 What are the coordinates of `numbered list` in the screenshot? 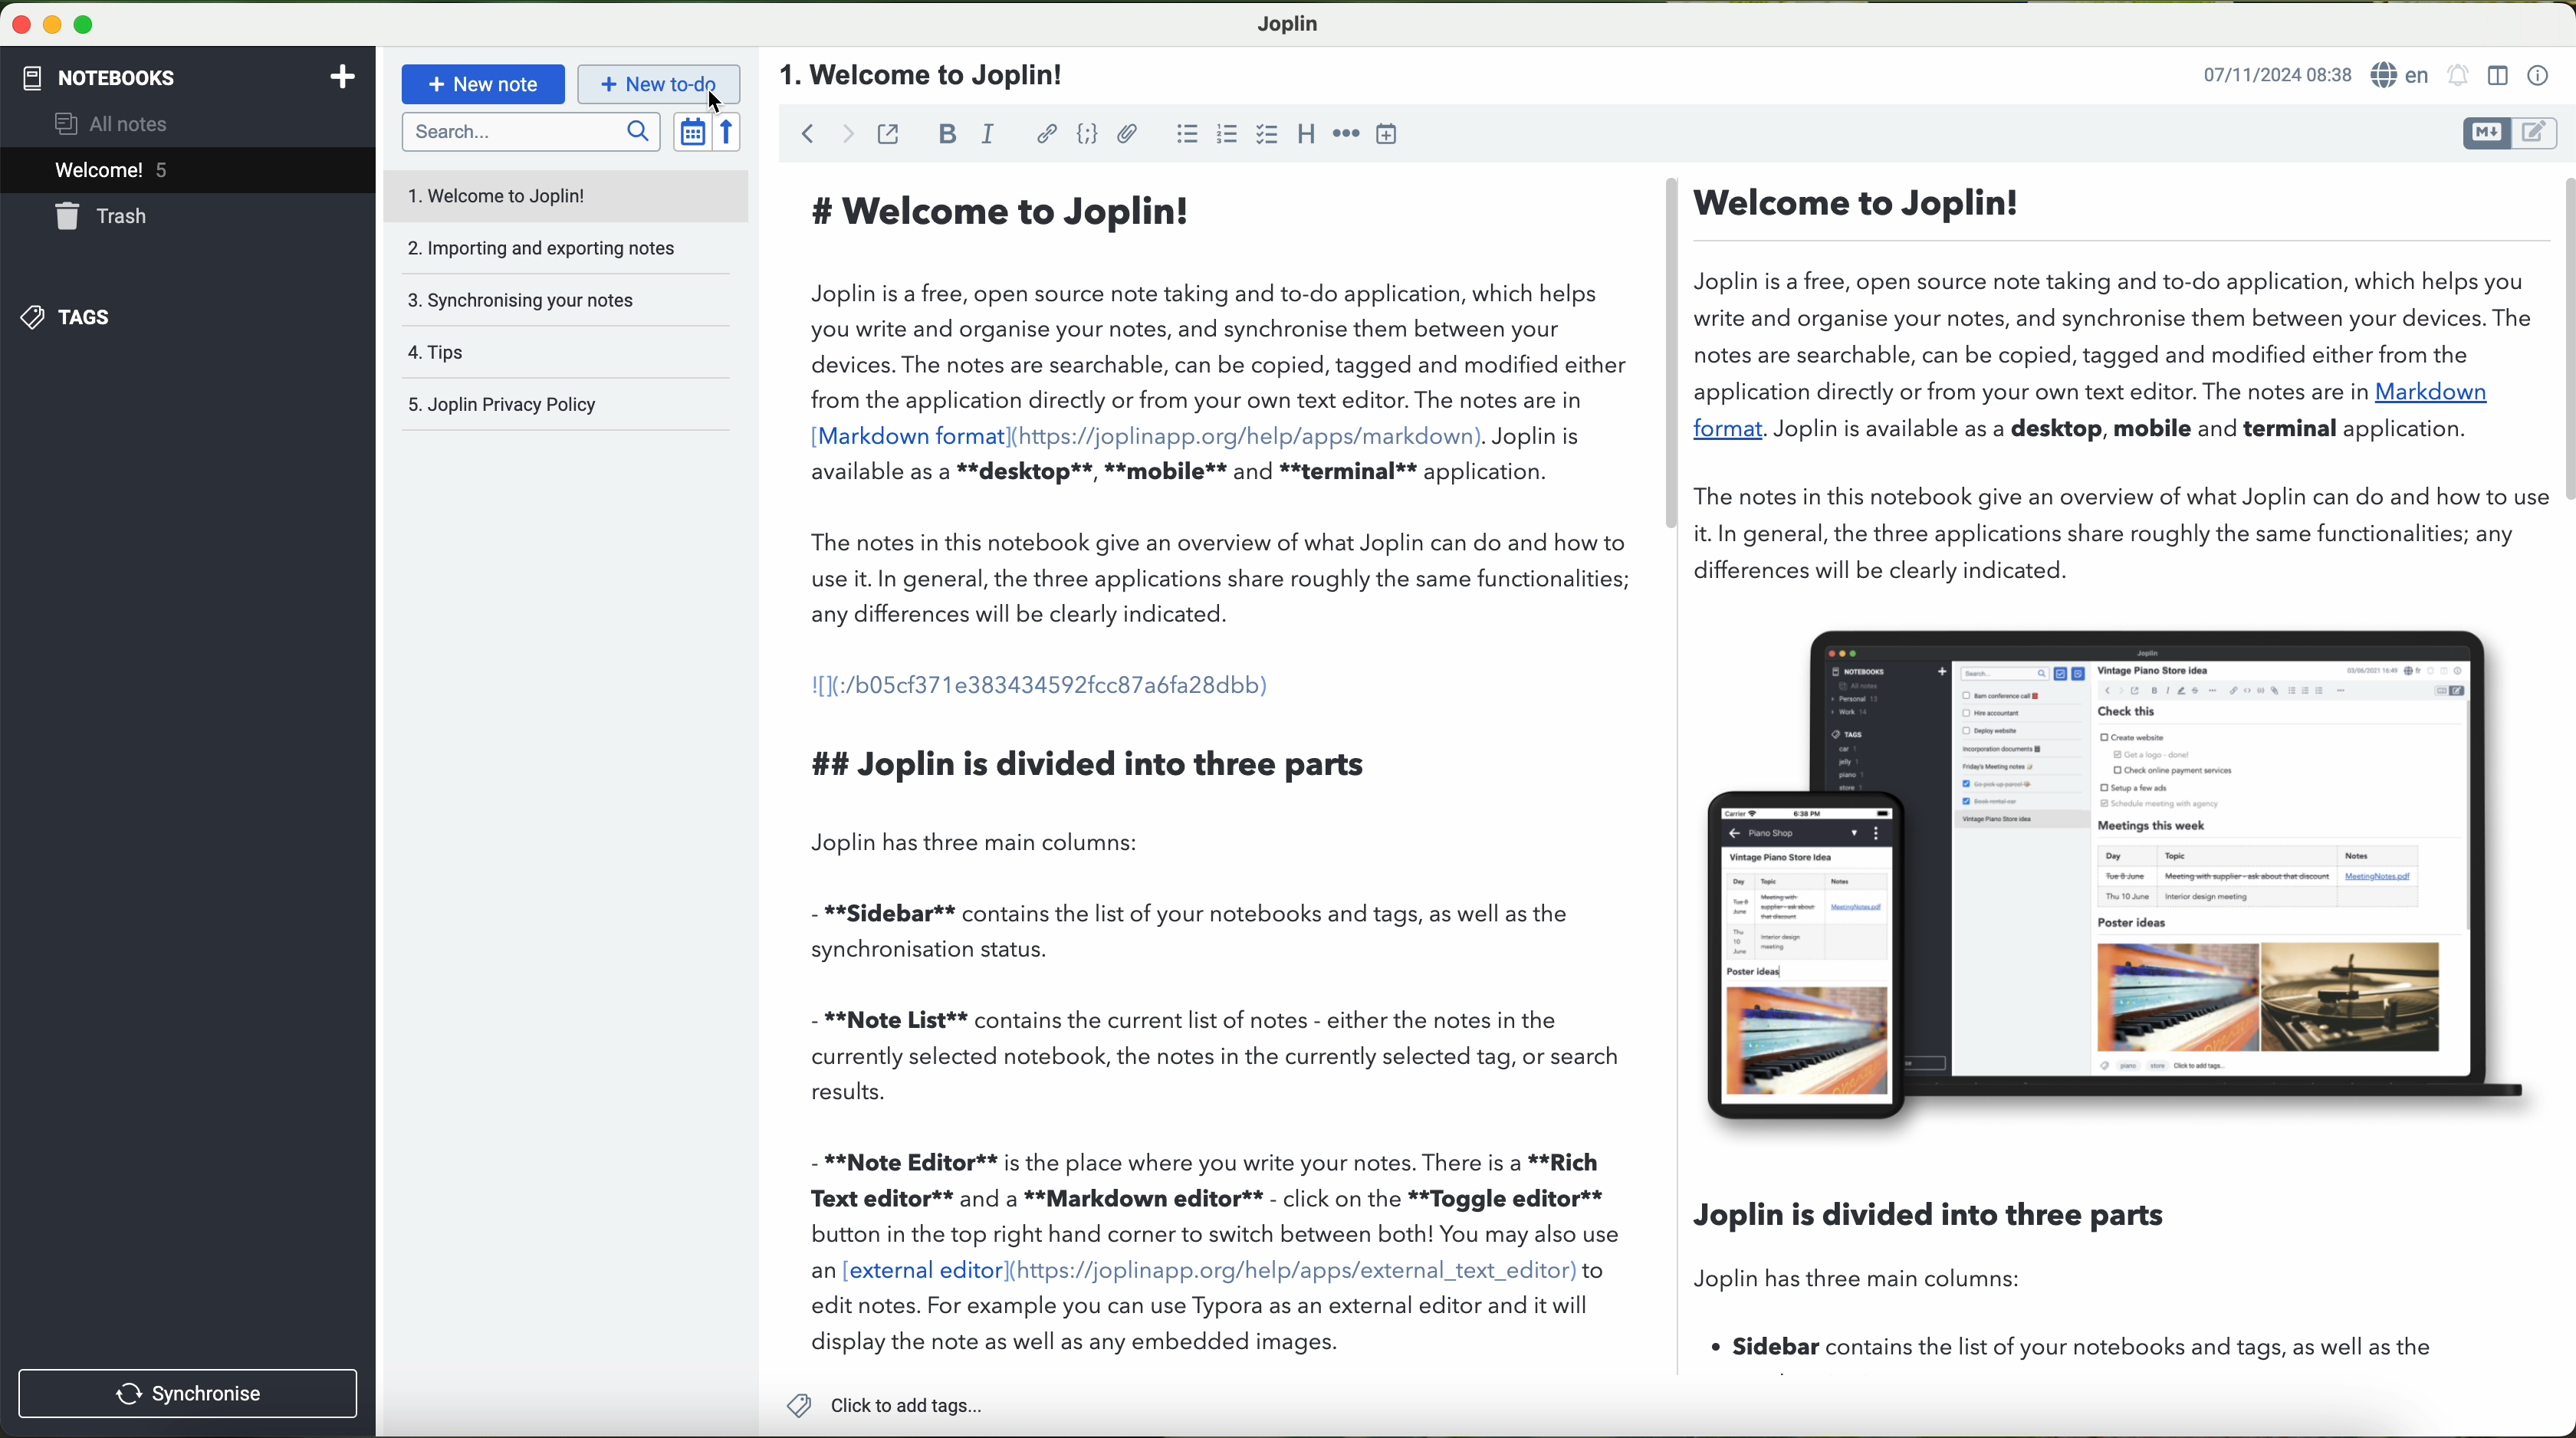 It's located at (1225, 134).